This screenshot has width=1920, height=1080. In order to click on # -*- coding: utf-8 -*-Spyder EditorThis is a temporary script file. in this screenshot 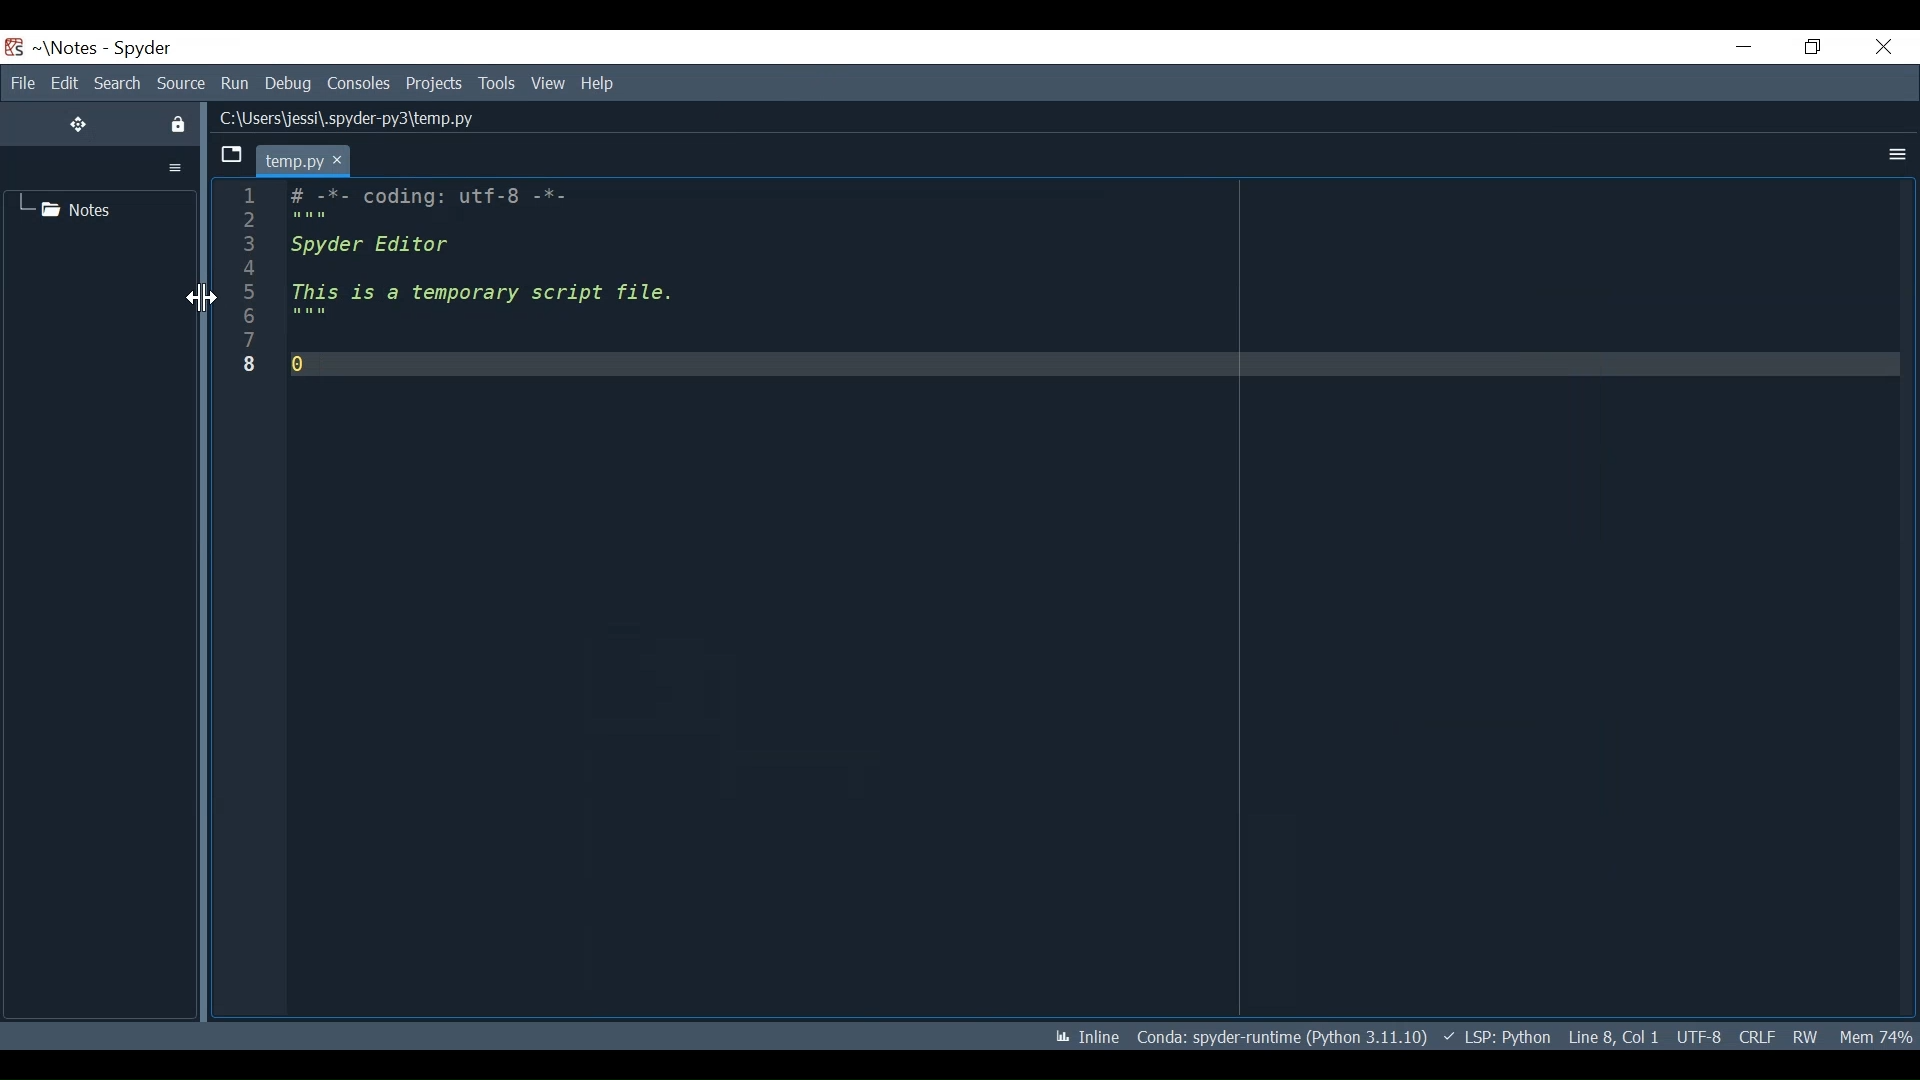, I will do `click(766, 298)`.